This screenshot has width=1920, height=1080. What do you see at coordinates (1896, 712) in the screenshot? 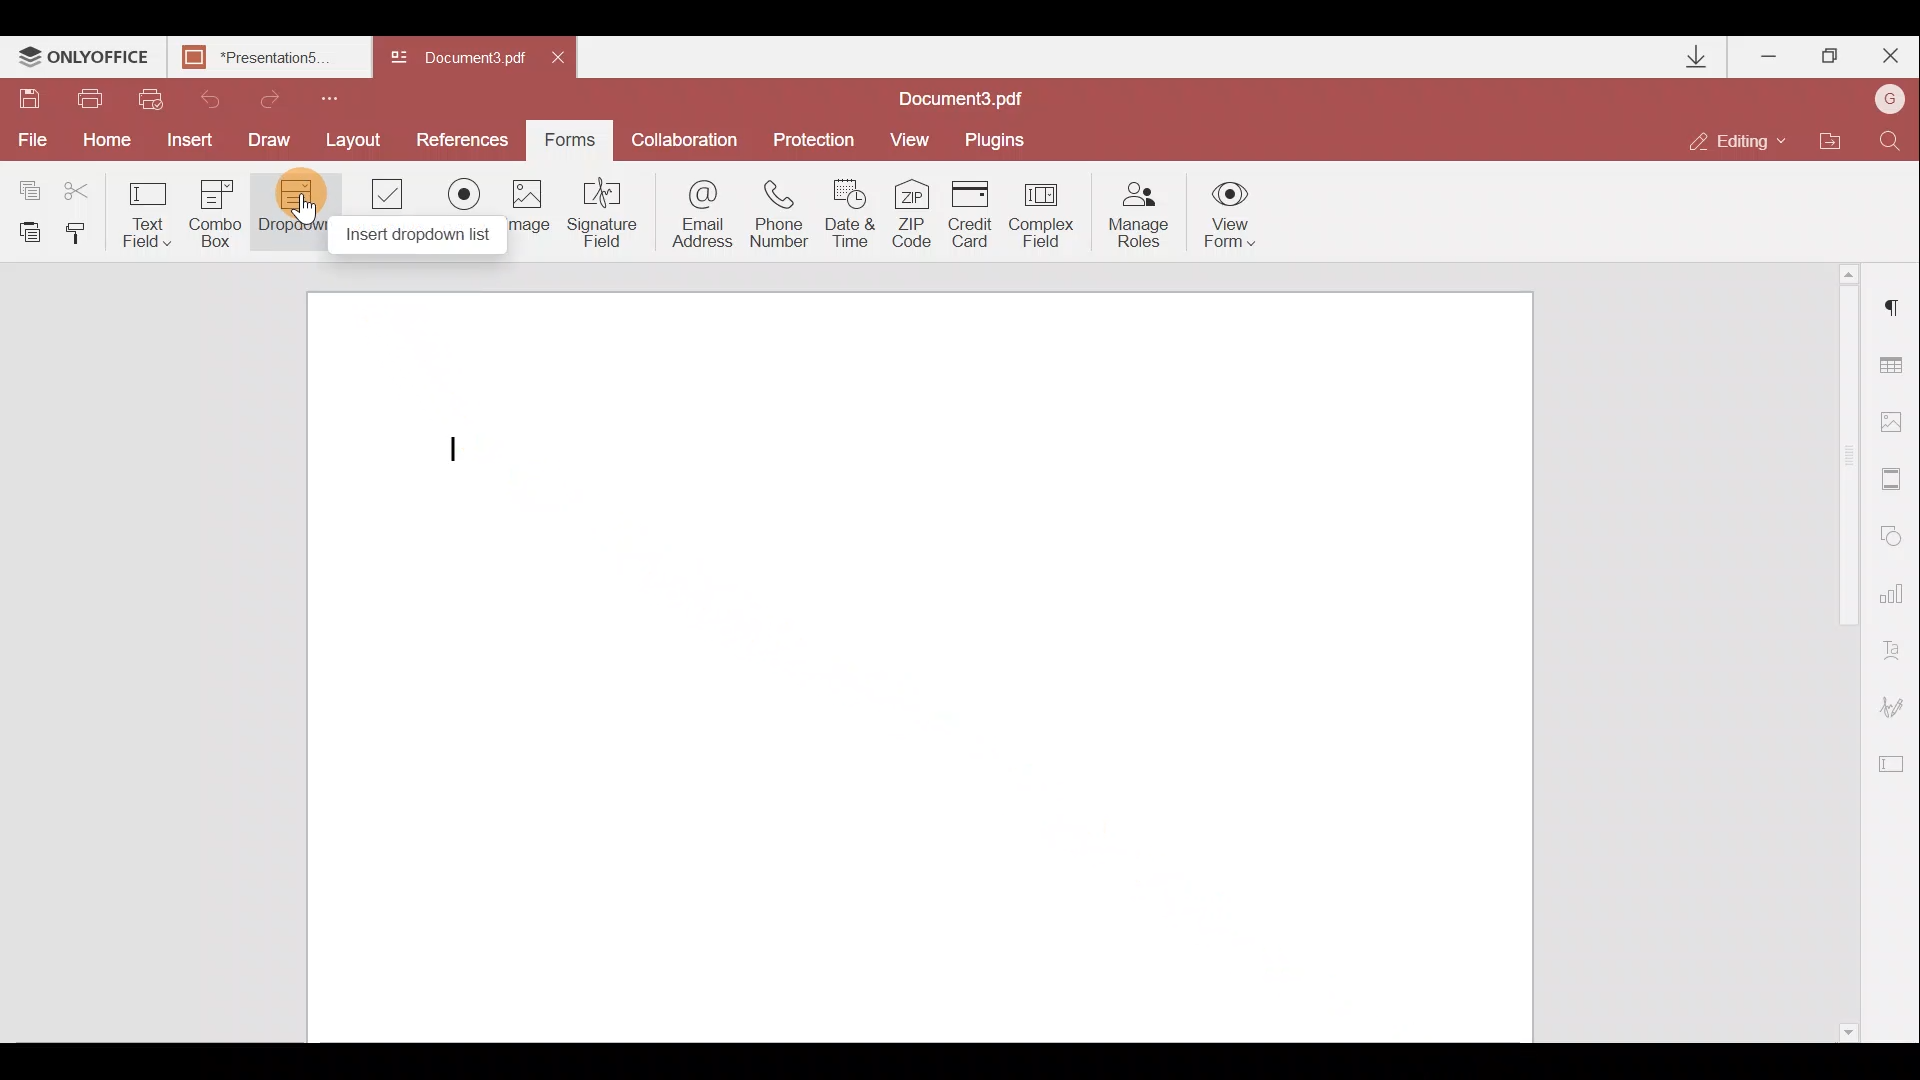
I see `Signature settings` at bounding box center [1896, 712].